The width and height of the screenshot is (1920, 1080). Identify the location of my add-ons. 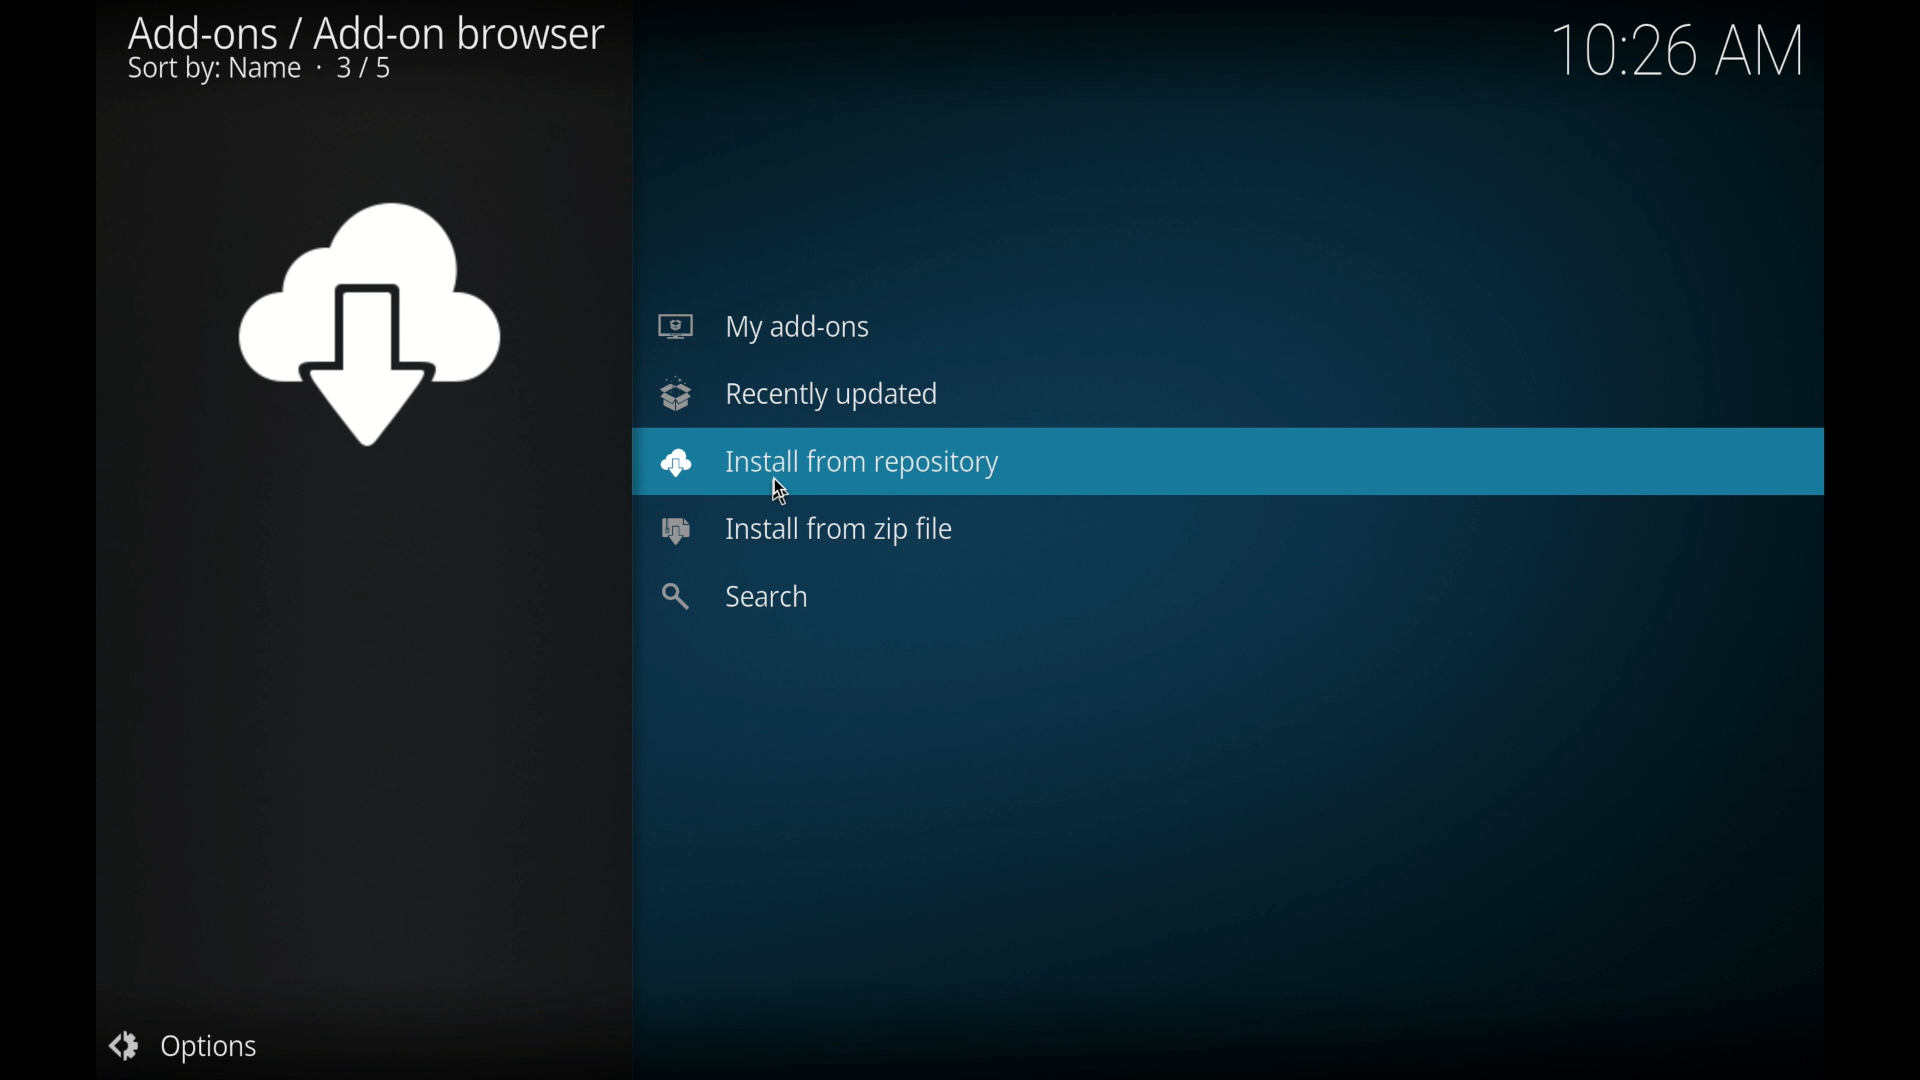
(764, 327).